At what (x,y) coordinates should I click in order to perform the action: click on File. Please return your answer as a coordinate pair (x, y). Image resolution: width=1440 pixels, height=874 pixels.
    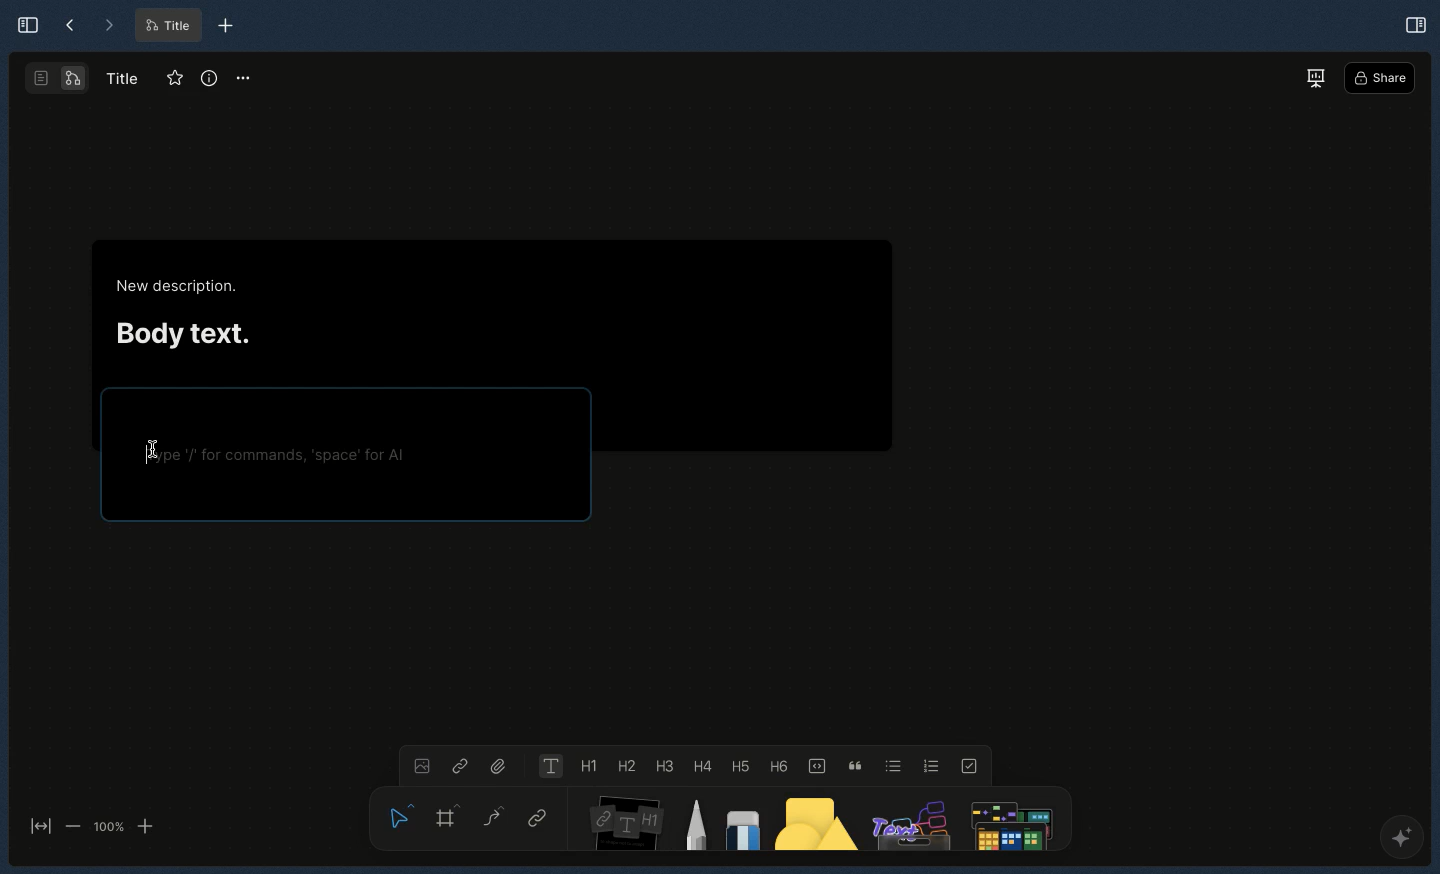
    Looking at the image, I should click on (500, 764).